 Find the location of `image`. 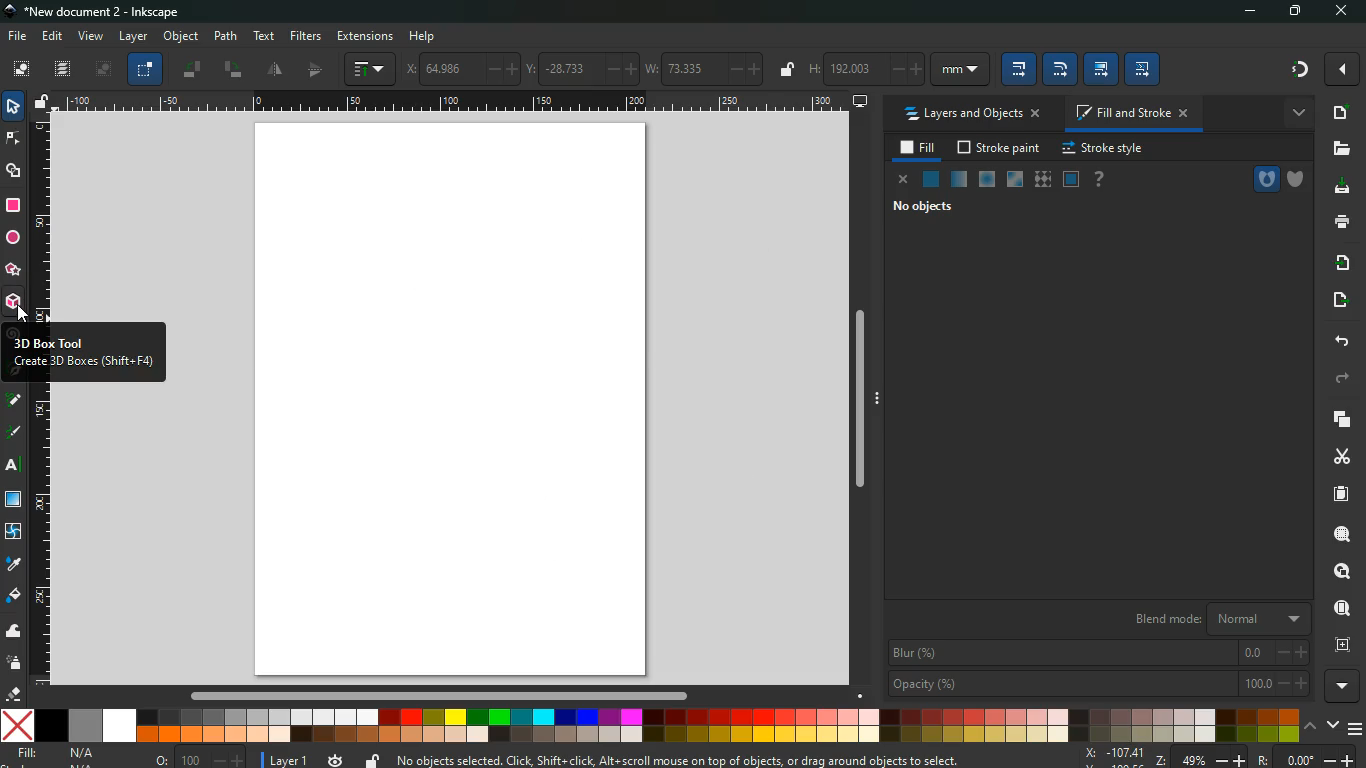

image is located at coordinates (106, 69).